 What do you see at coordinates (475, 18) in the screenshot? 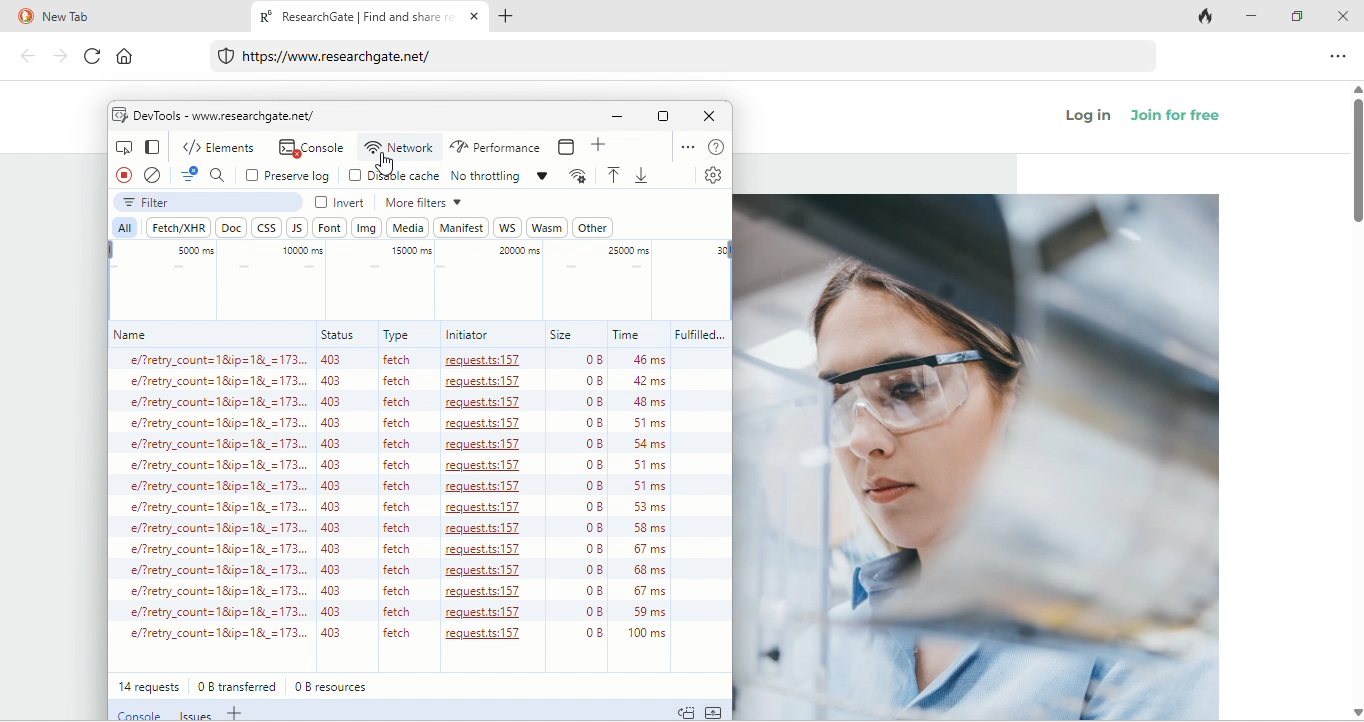
I see `close tab` at bounding box center [475, 18].